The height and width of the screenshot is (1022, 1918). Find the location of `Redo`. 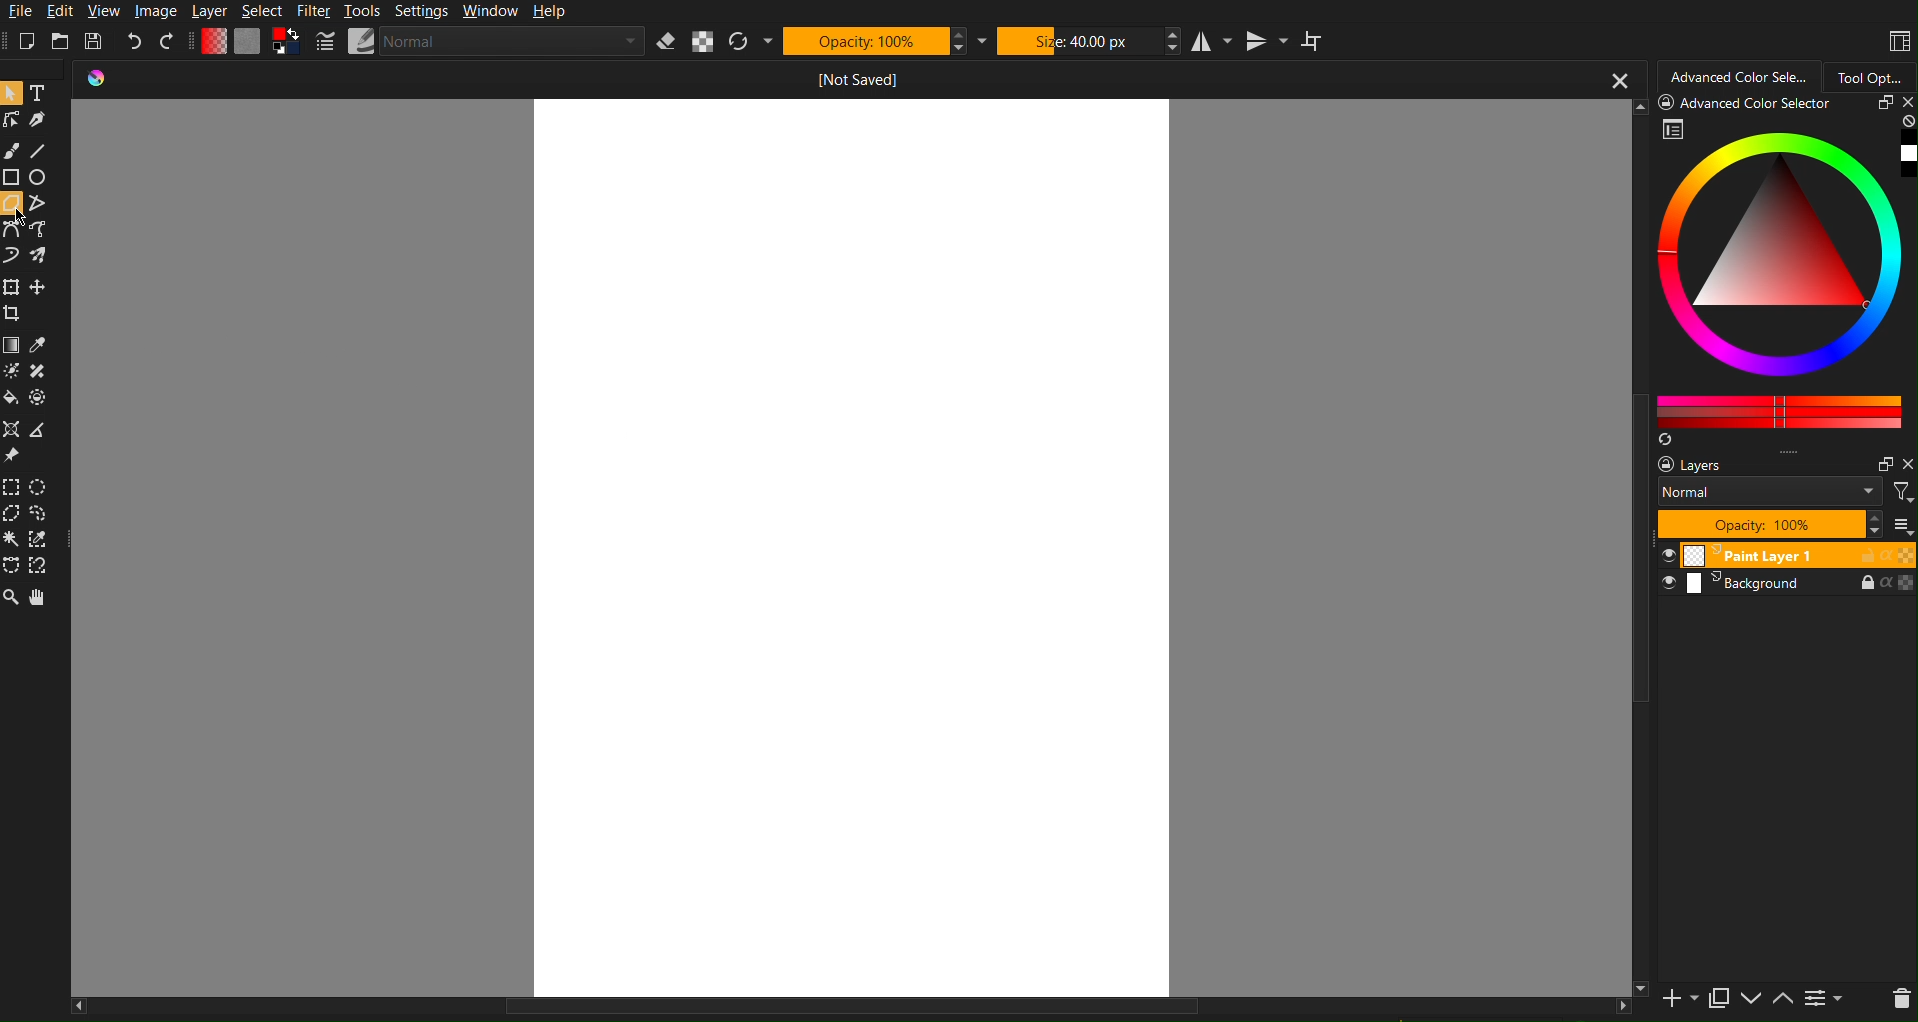

Redo is located at coordinates (167, 41).